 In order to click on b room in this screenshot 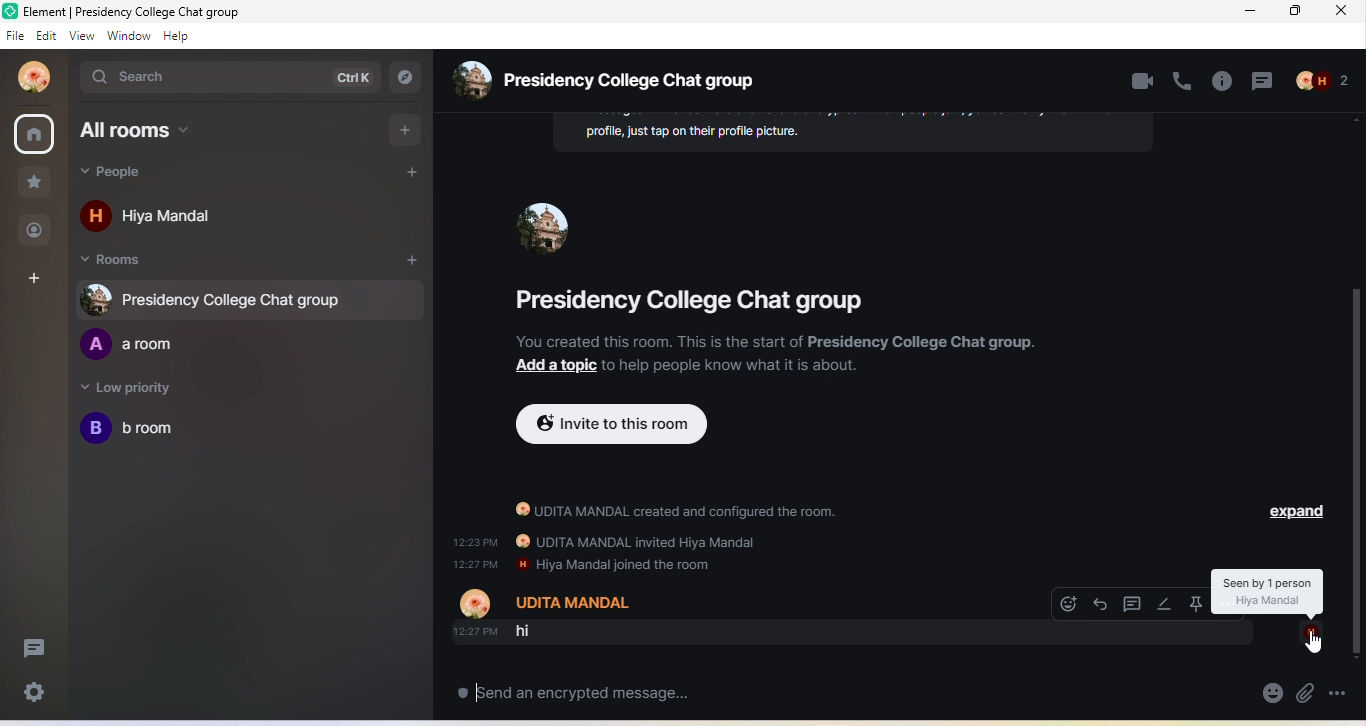, I will do `click(149, 429)`.